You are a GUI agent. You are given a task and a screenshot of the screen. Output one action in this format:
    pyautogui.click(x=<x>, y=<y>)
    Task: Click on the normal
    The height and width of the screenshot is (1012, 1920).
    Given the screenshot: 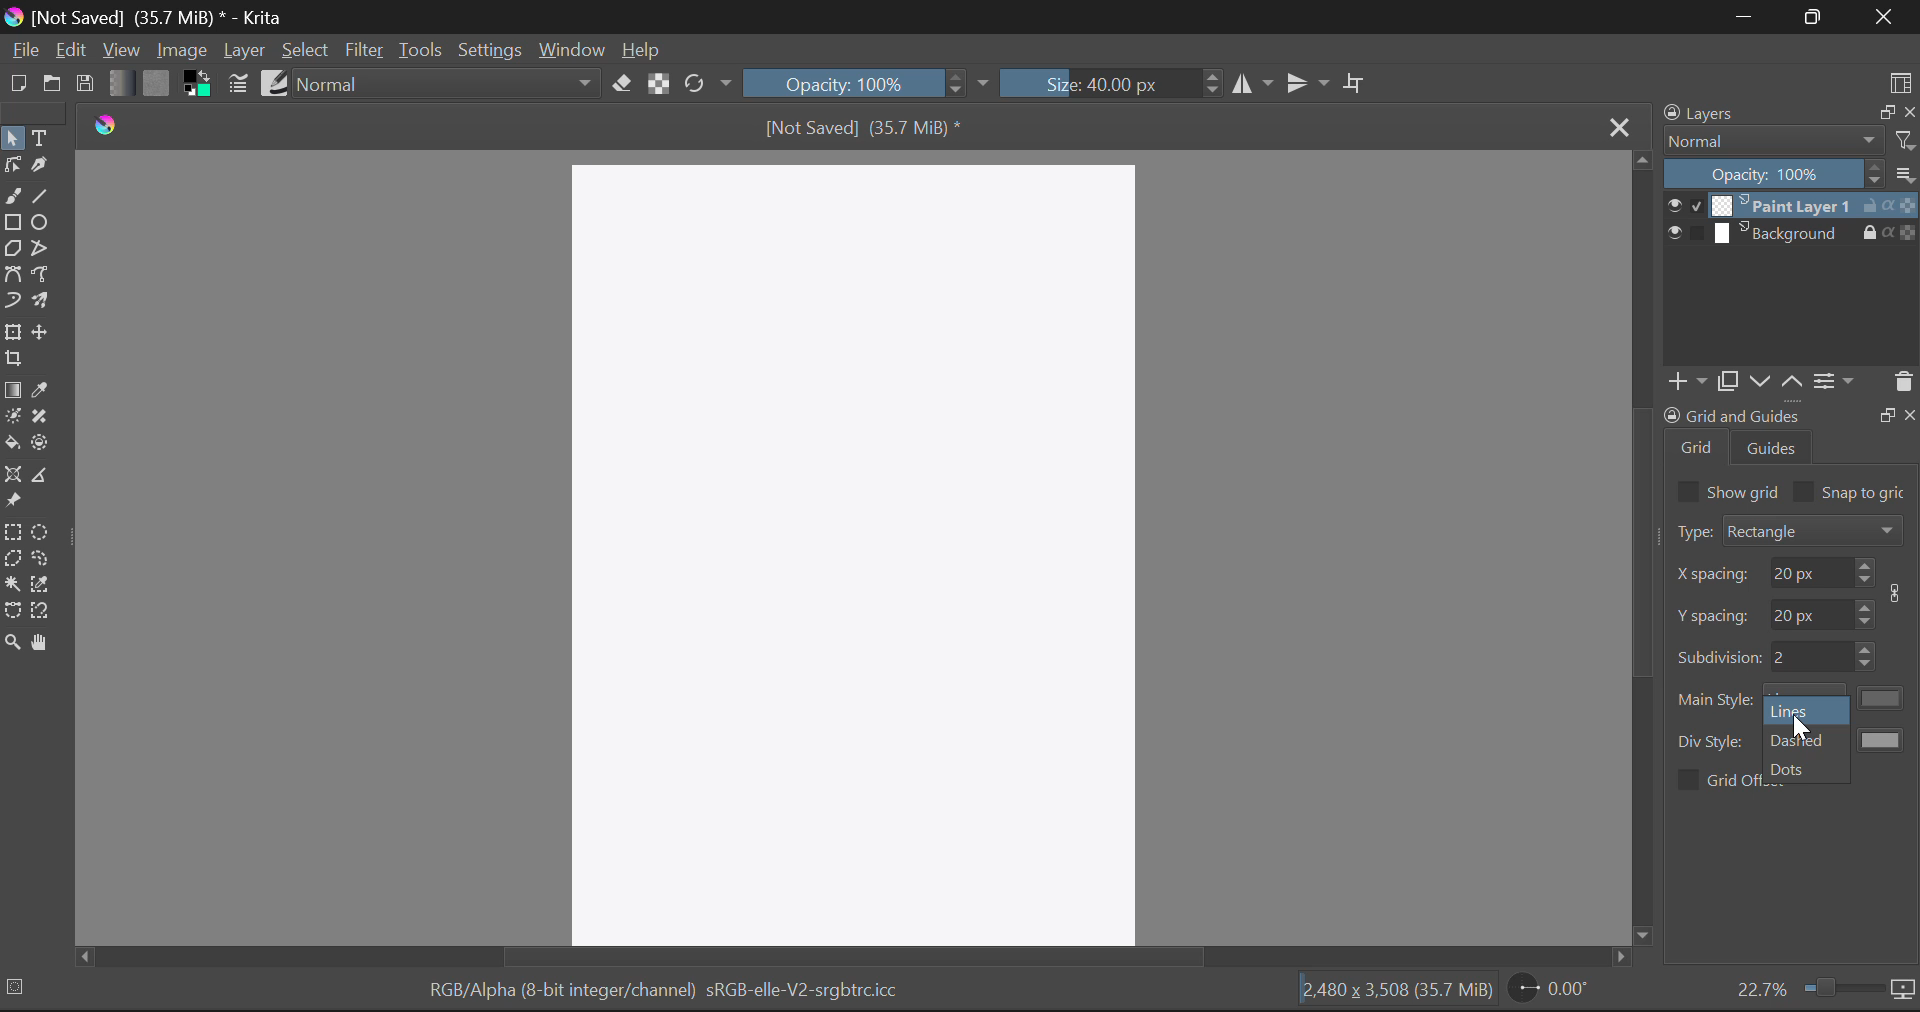 What is the action you would take?
    pyautogui.click(x=1773, y=140)
    